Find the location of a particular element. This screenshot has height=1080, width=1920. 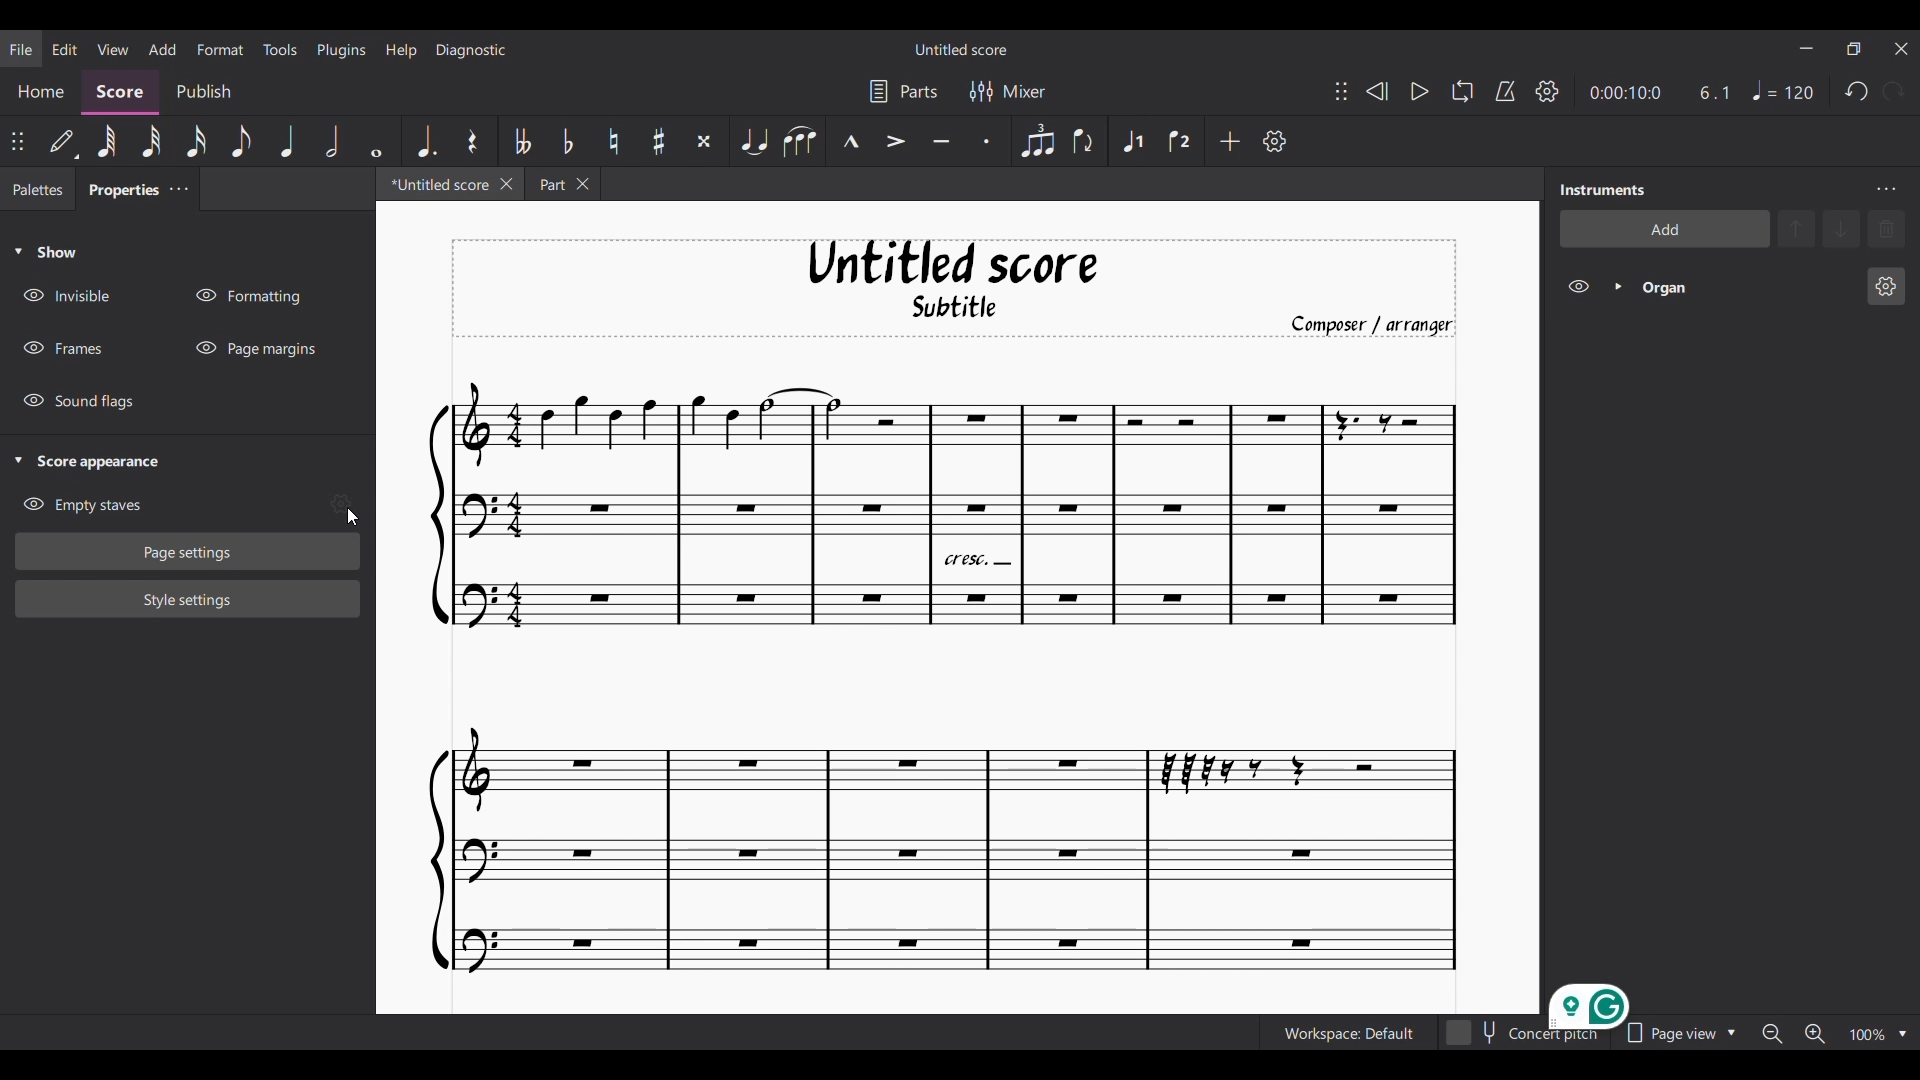

Style settings is located at coordinates (188, 600).